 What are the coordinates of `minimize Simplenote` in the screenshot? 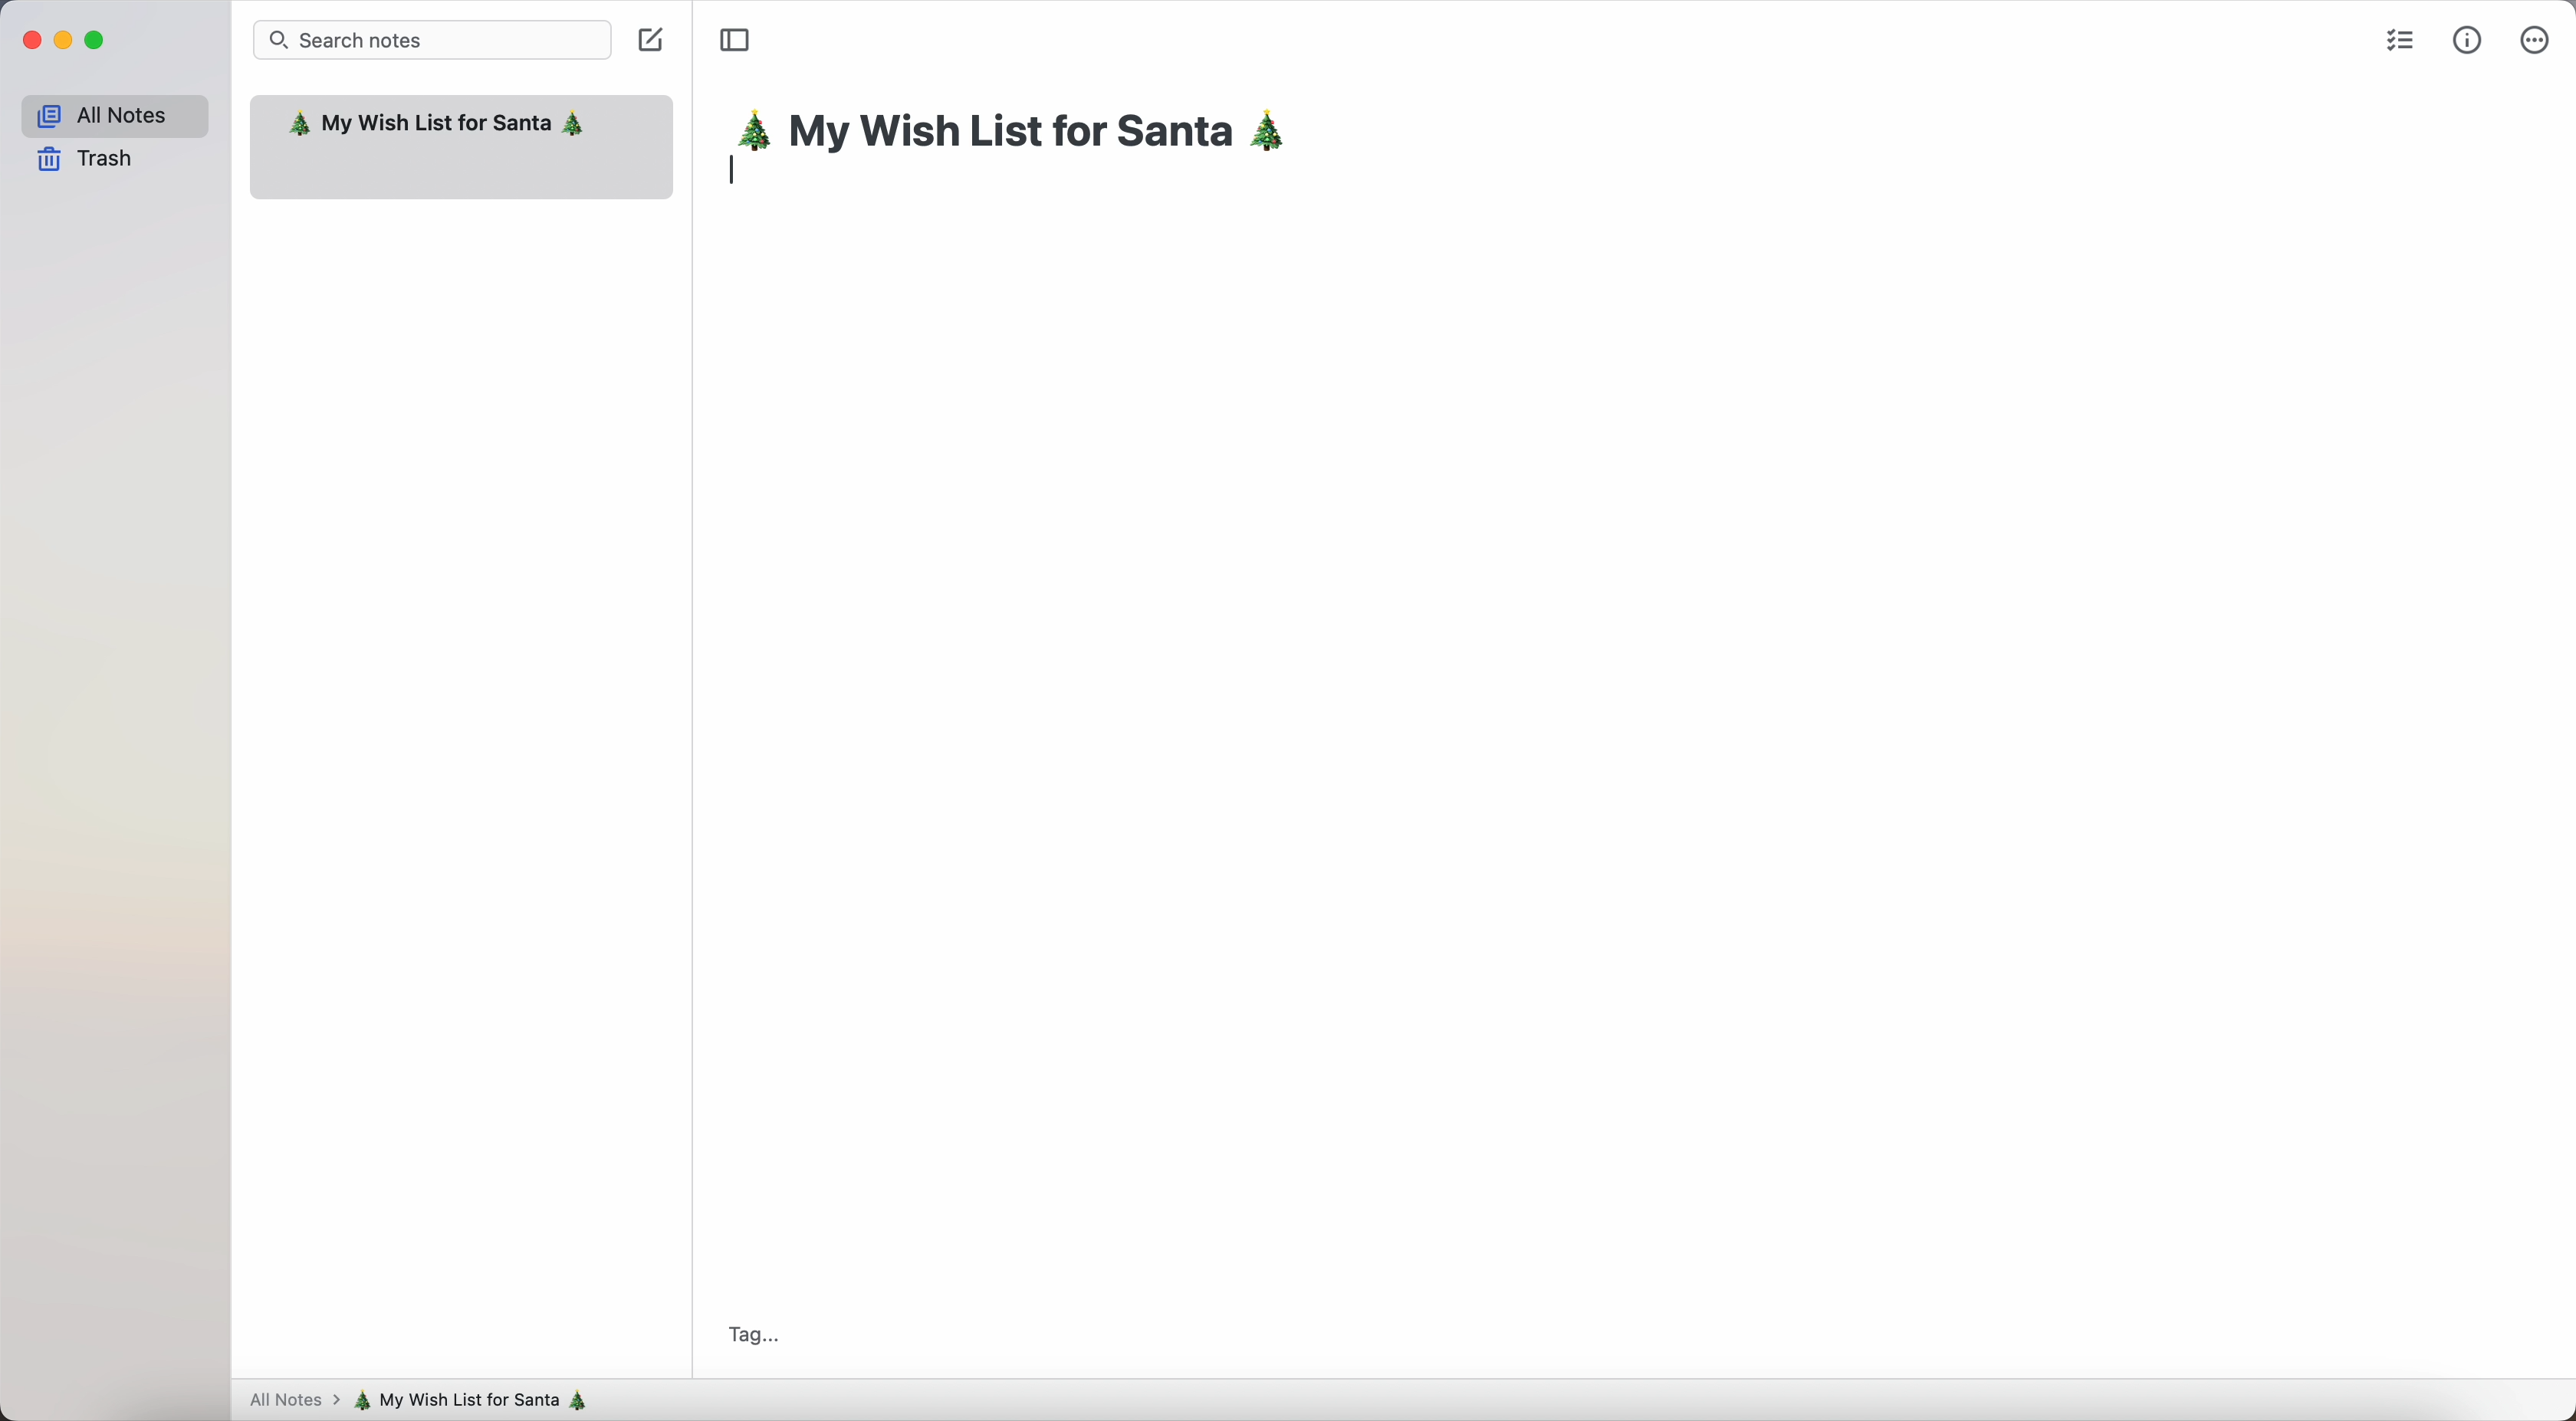 It's located at (63, 42).